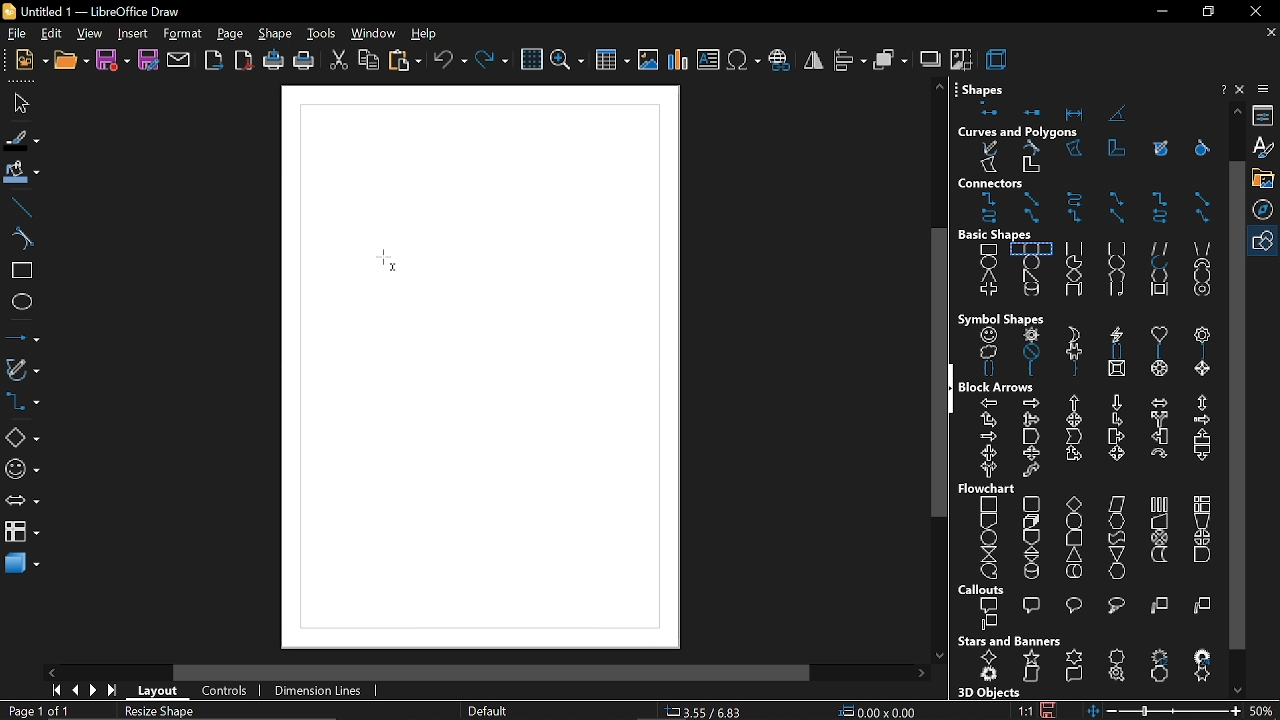 The height and width of the screenshot is (720, 1280). I want to click on export as pdf, so click(244, 60).